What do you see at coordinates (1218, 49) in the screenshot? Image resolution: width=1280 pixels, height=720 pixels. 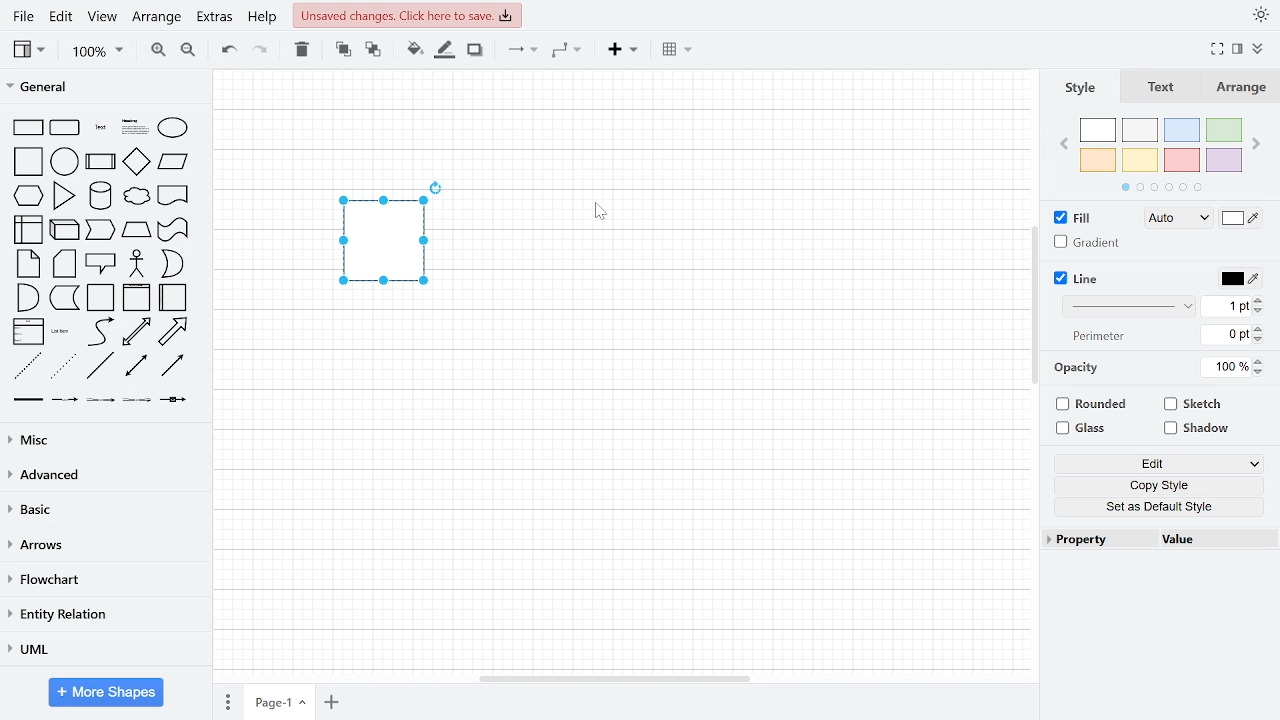 I see `full screen` at bounding box center [1218, 49].